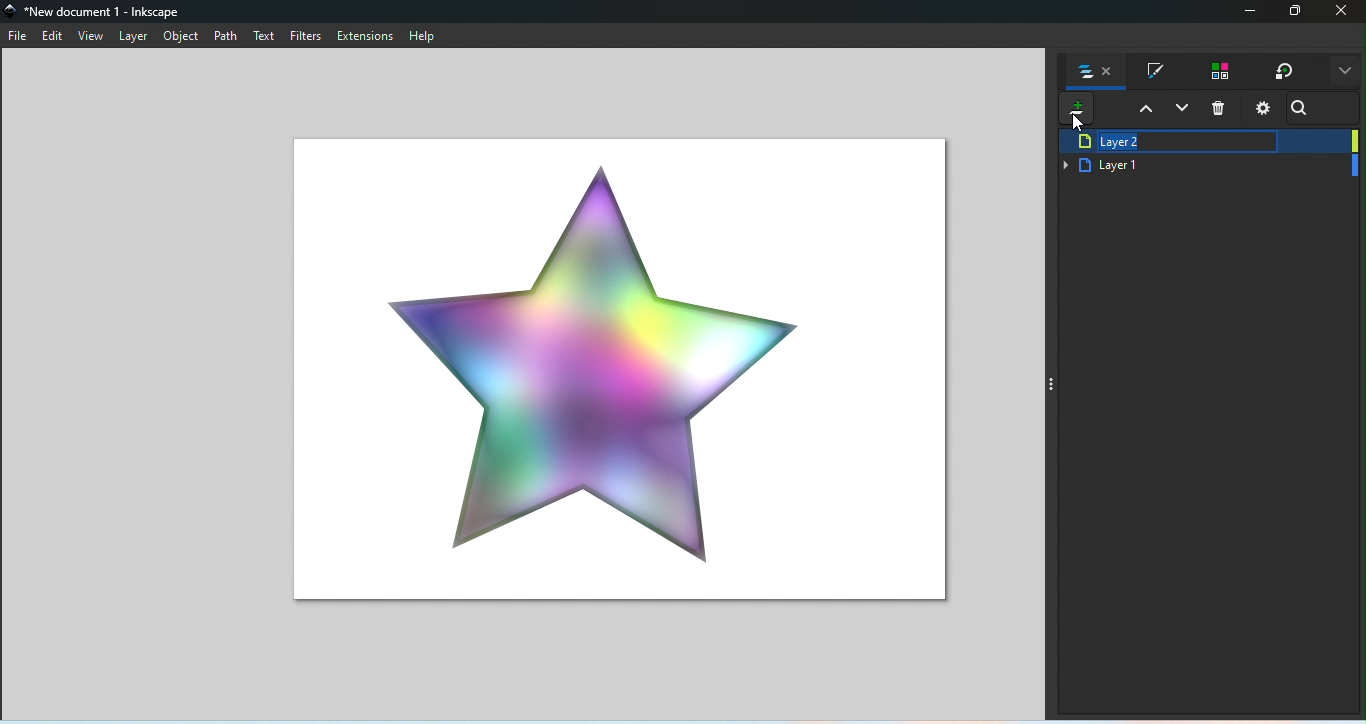 The image size is (1366, 724). I want to click on Add new layer, so click(1073, 111).